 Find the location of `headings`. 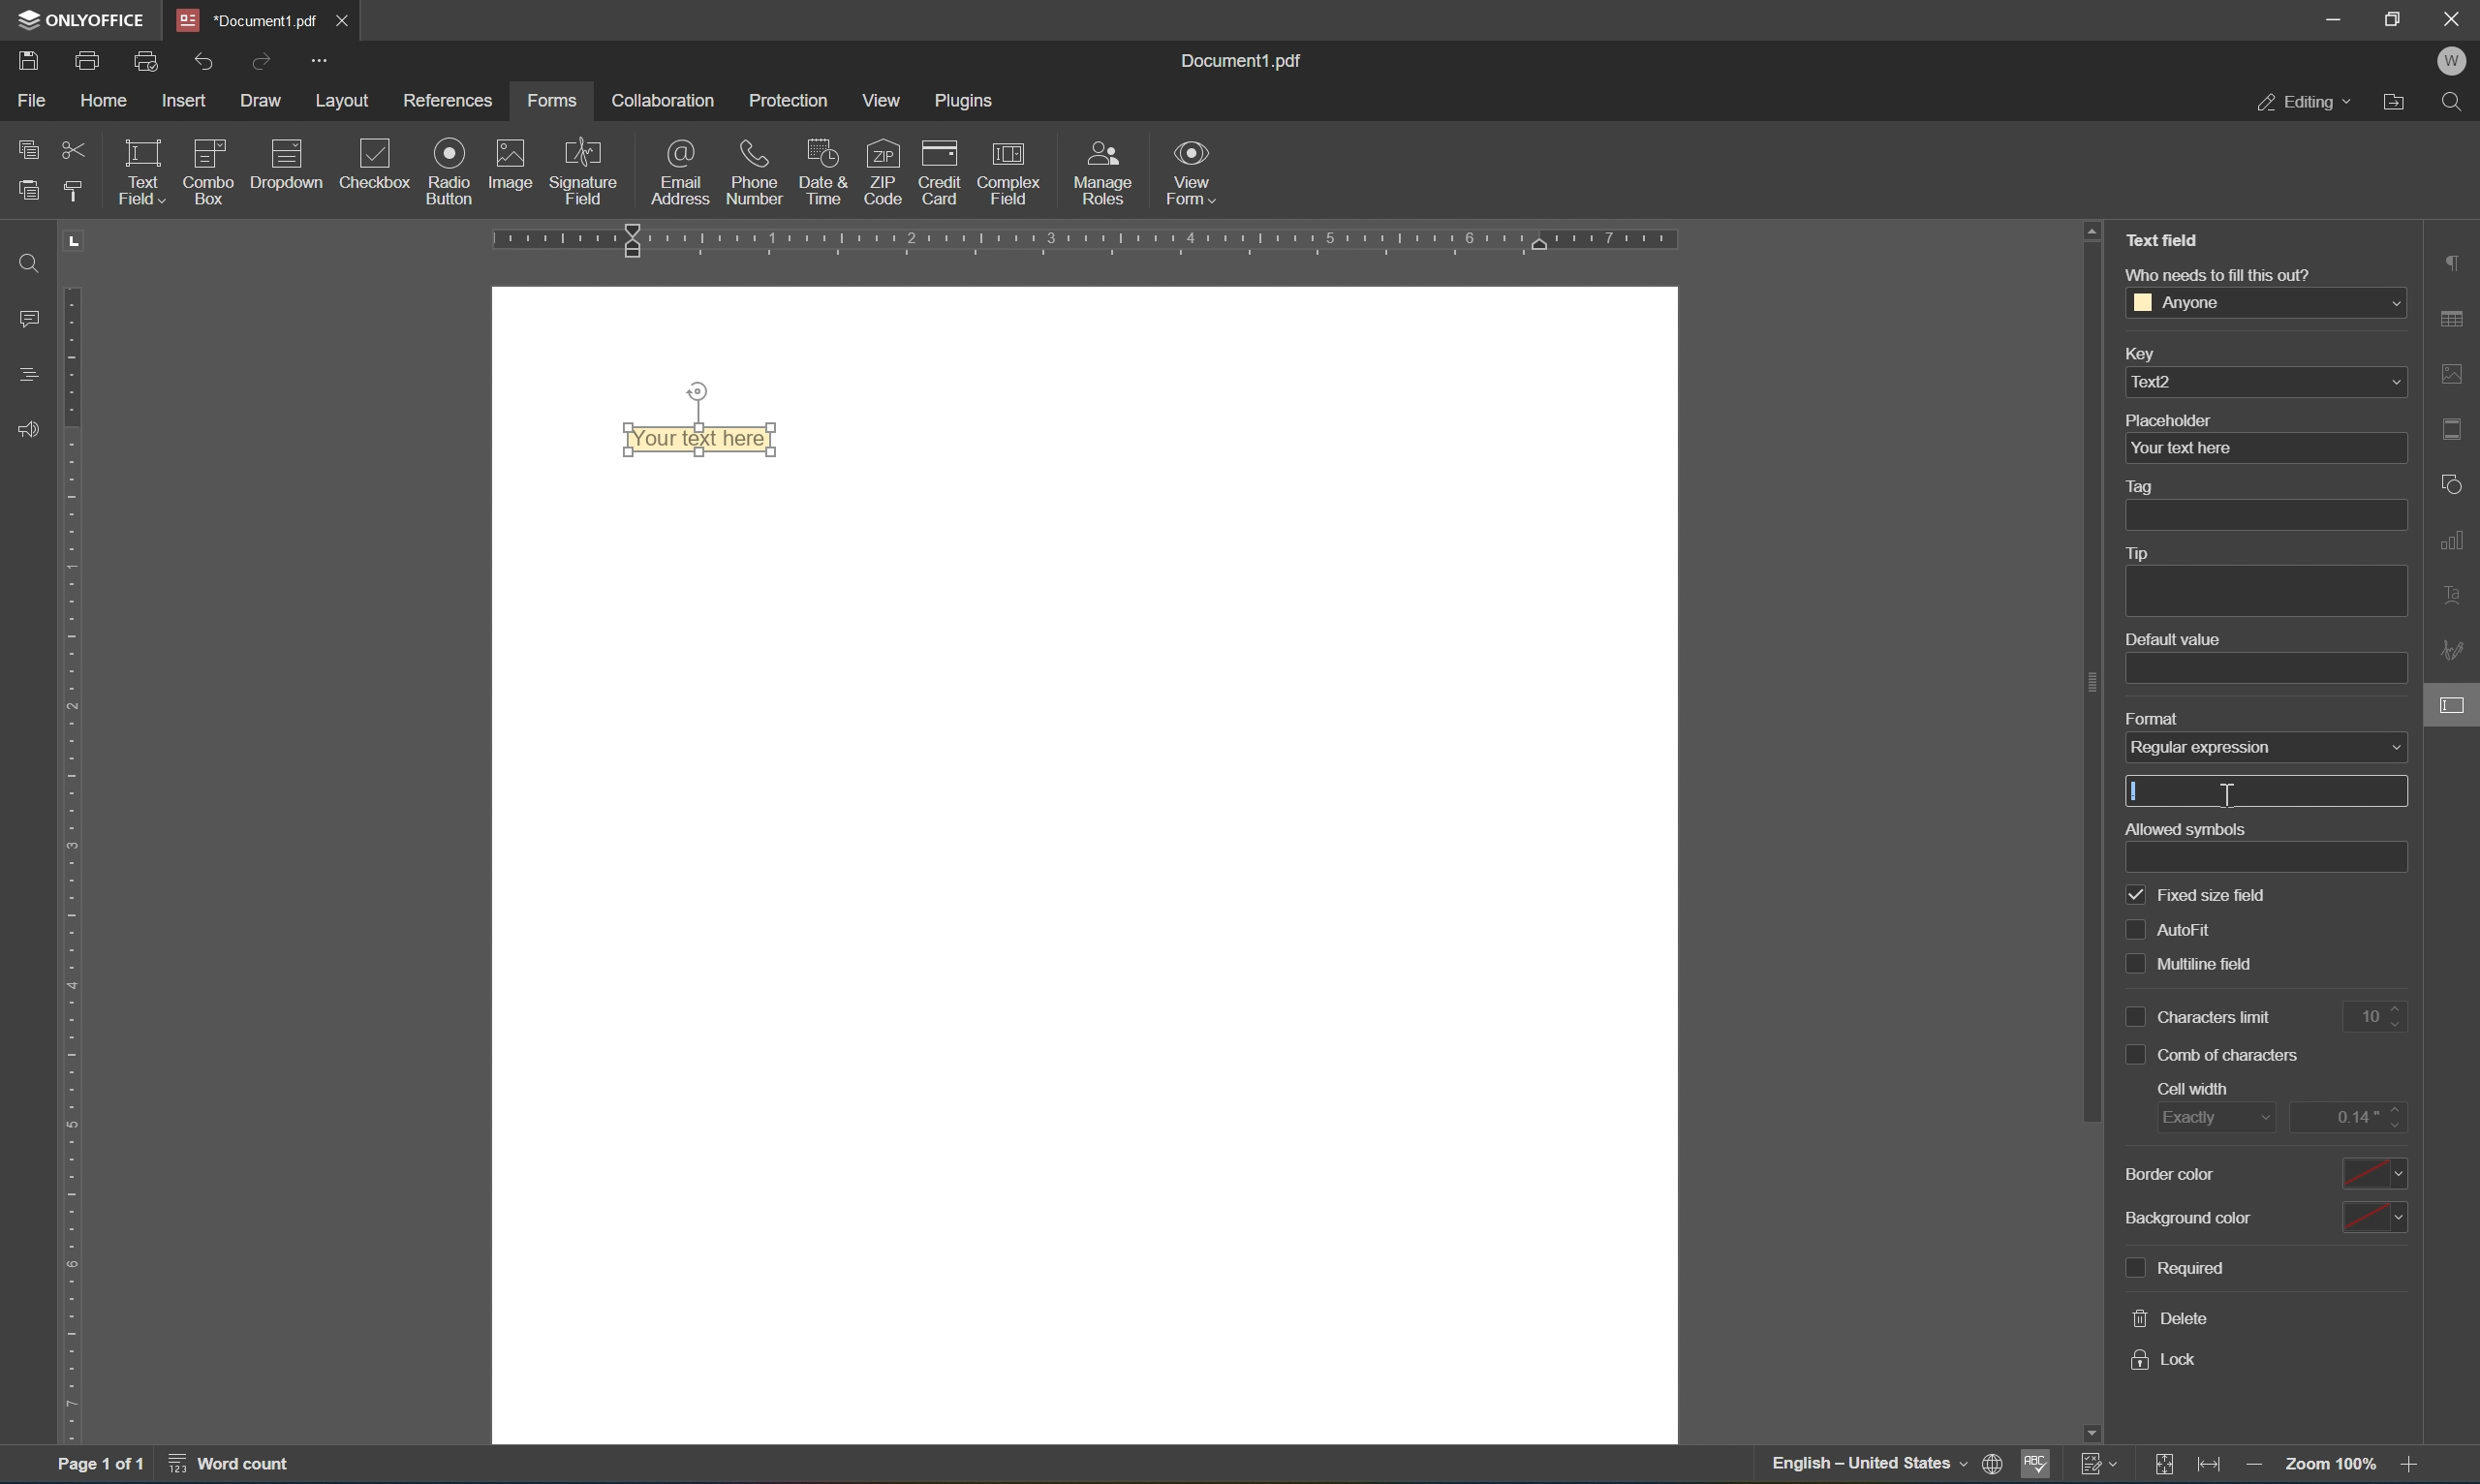

headings is located at coordinates (20, 373).